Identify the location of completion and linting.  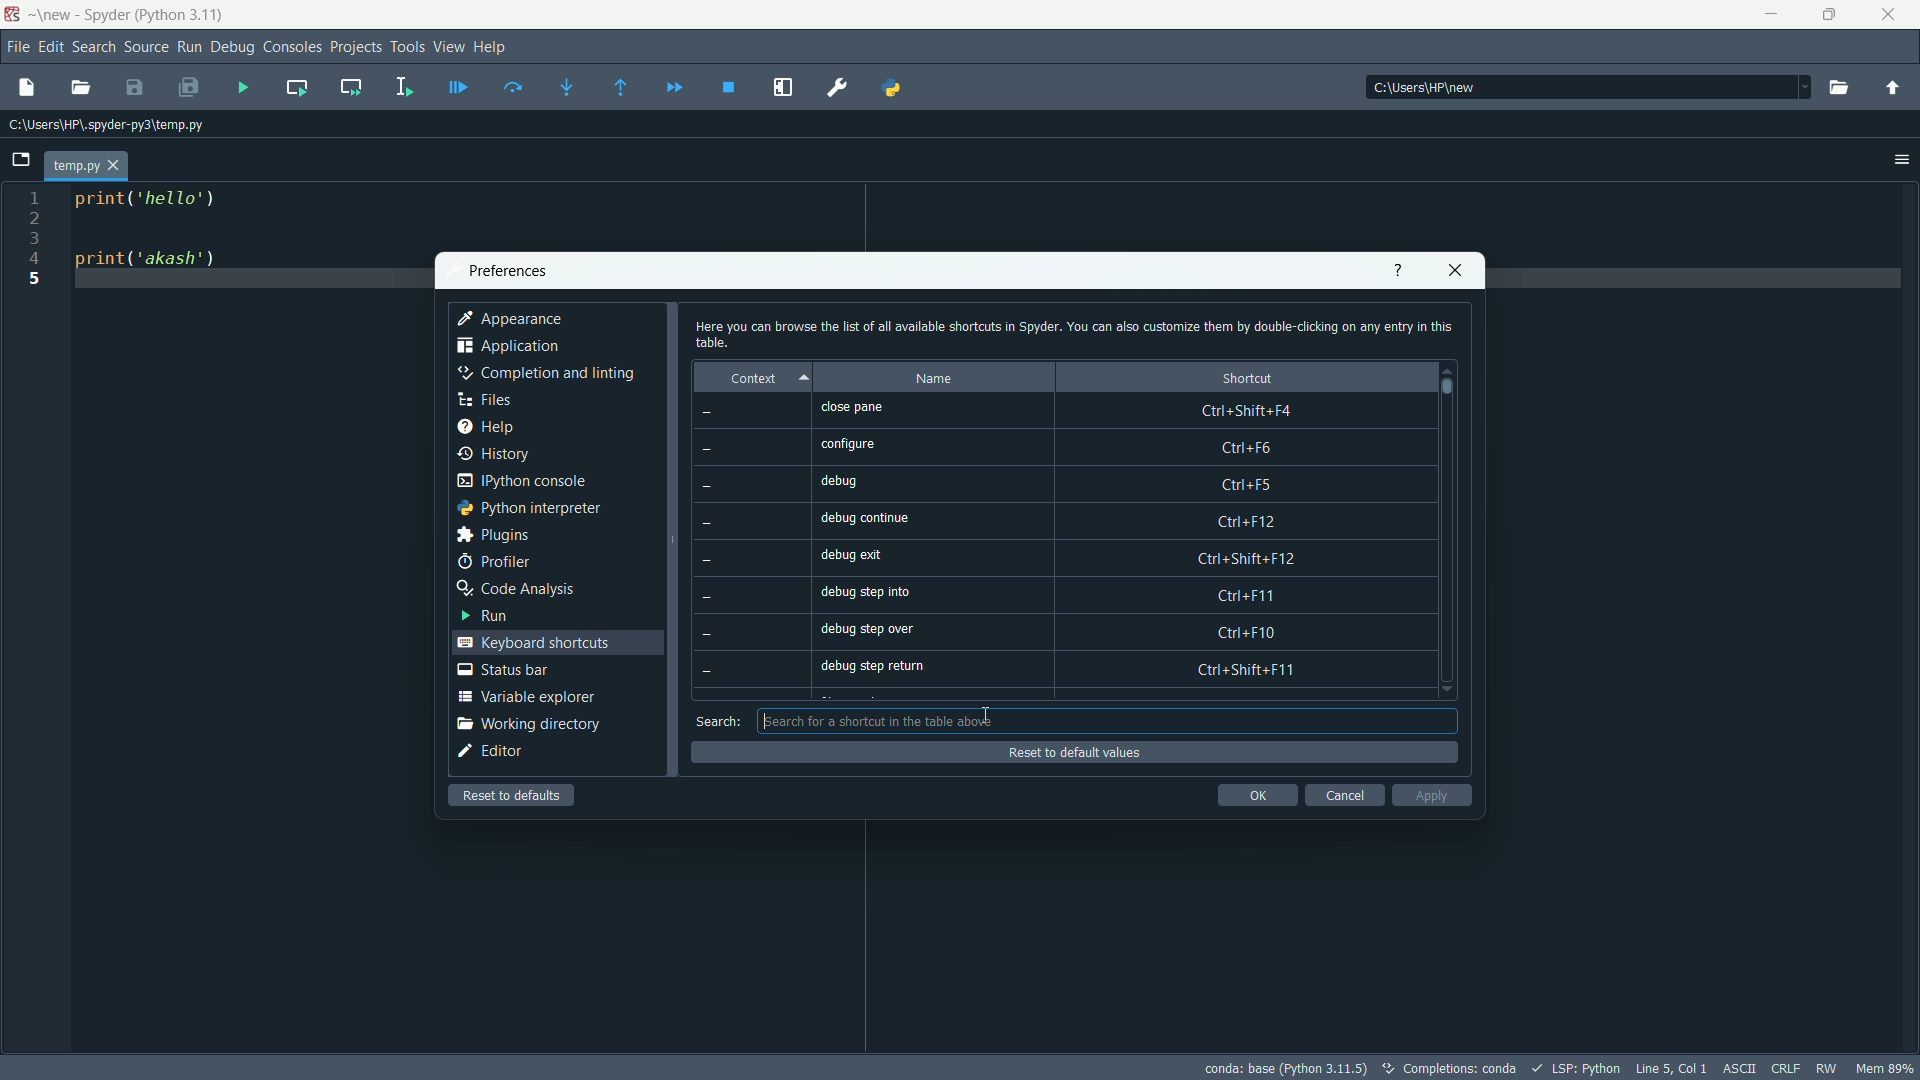
(548, 374).